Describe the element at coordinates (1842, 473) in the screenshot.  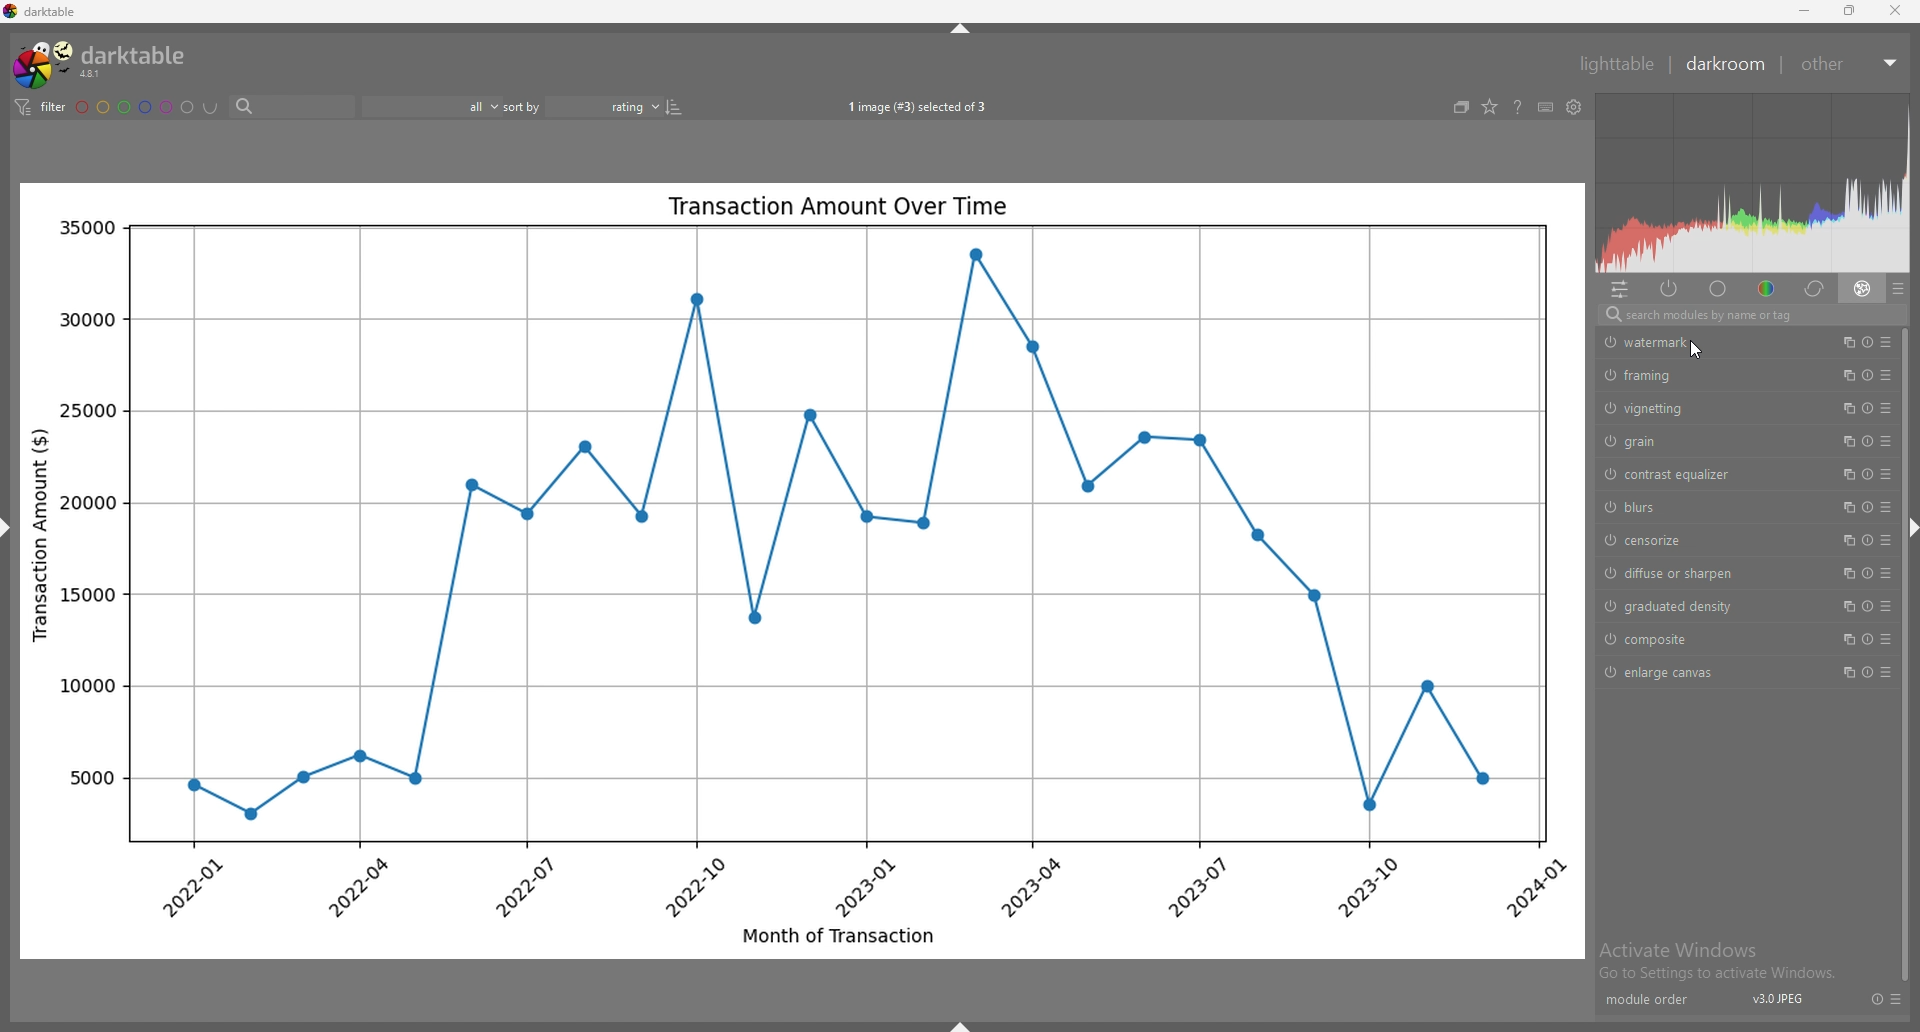
I see `multiple instances action` at that location.